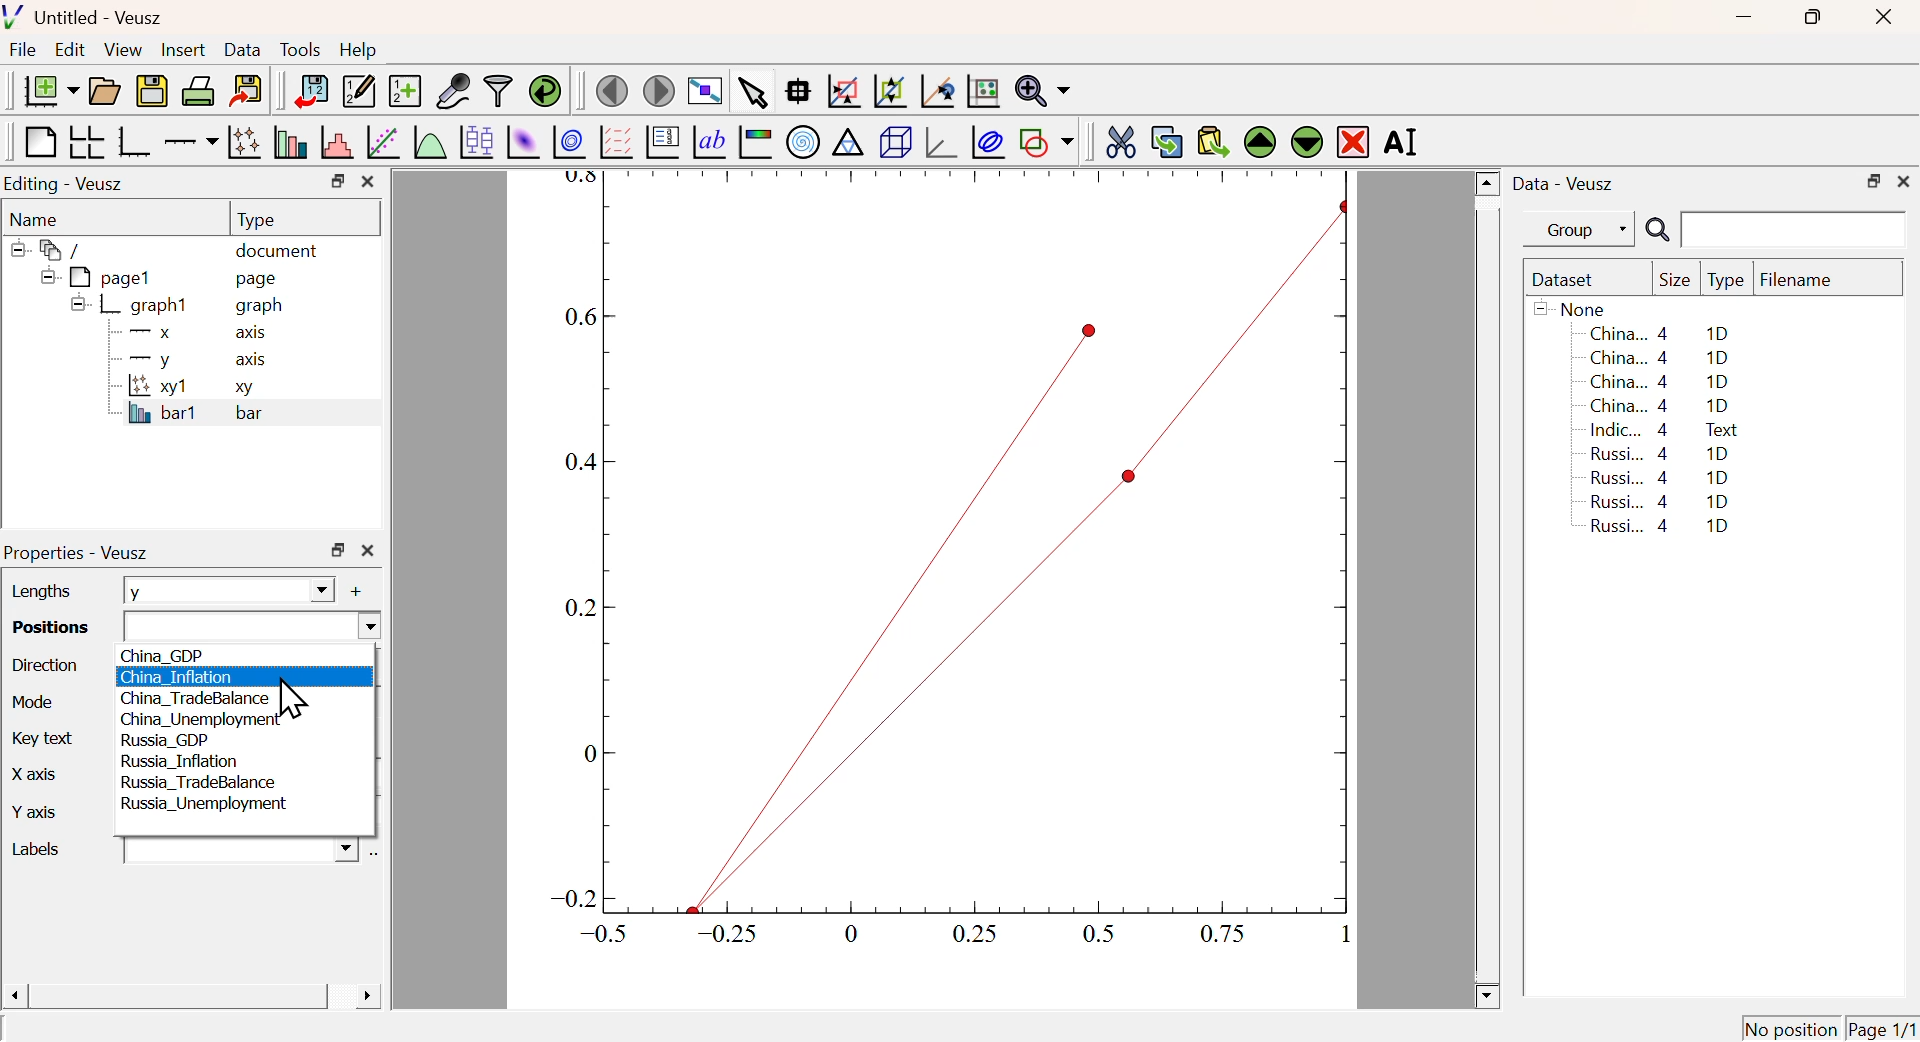 The image size is (1920, 1042). What do you see at coordinates (296, 699) in the screenshot?
I see `Cursor` at bounding box center [296, 699].